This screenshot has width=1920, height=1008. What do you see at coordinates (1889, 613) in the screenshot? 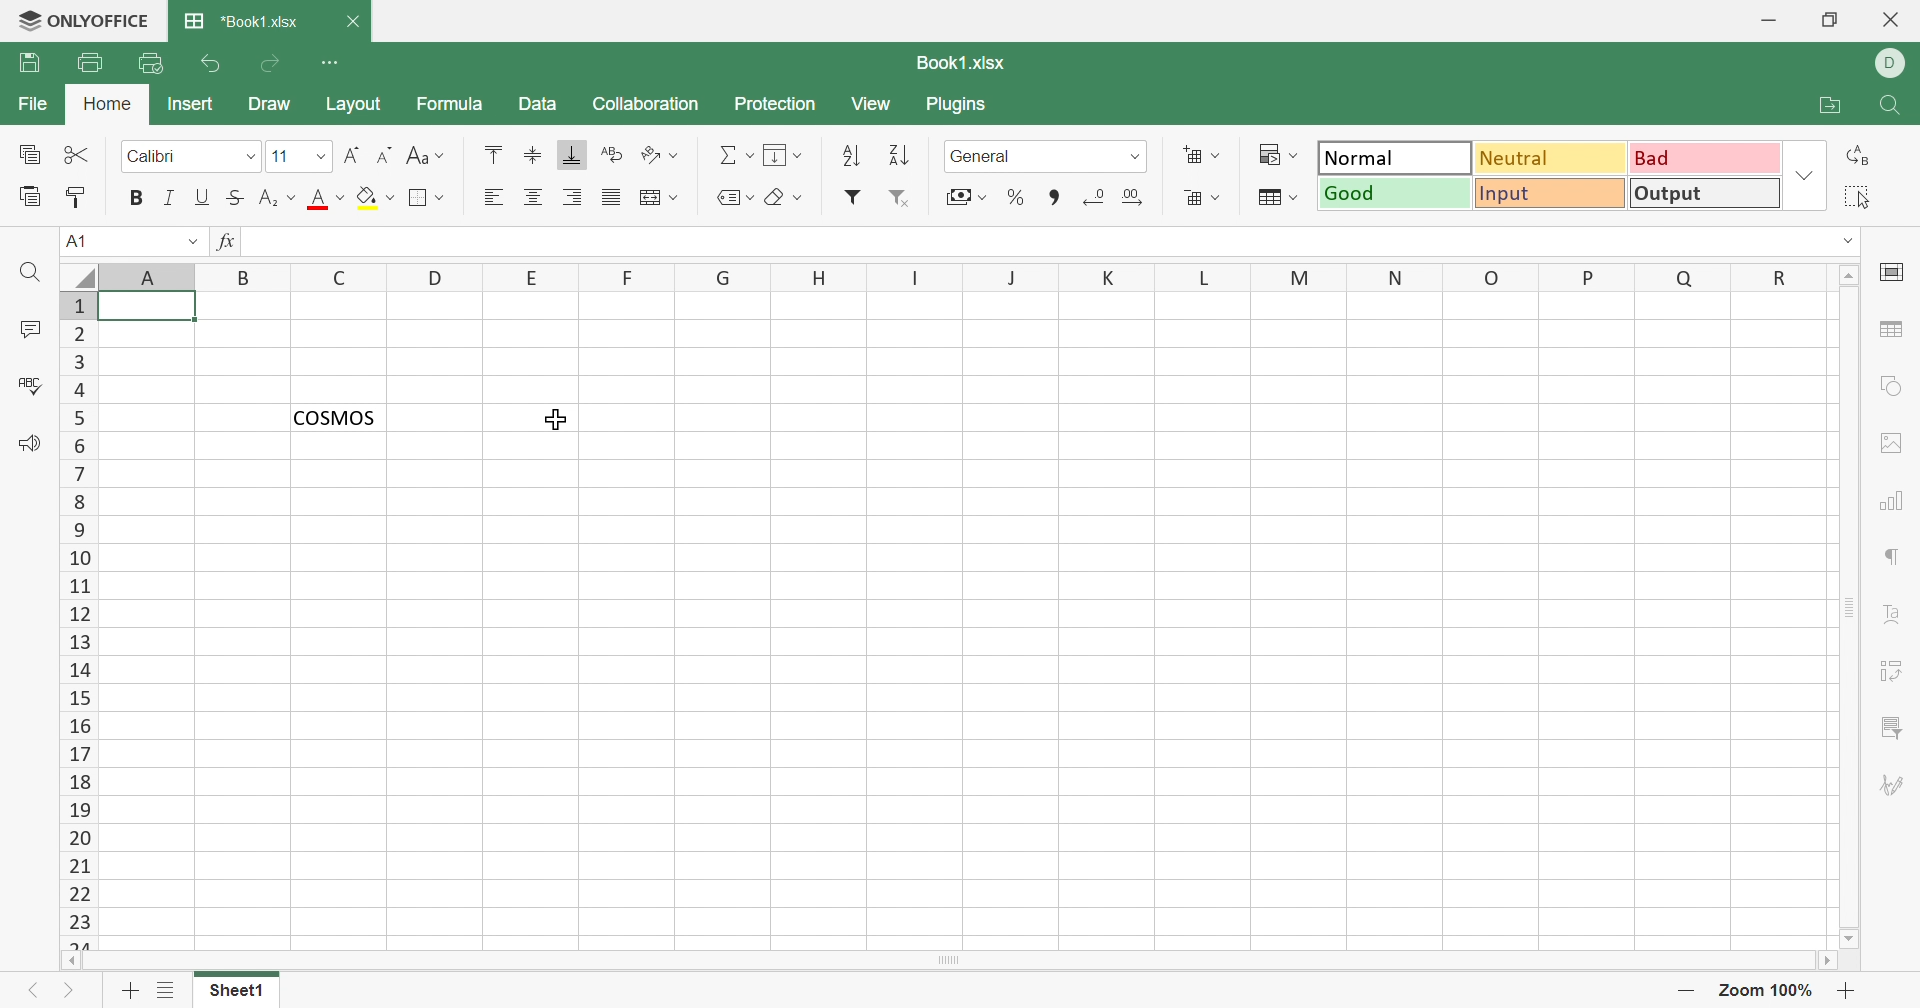
I see `Text art settings` at bounding box center [1889, 613].